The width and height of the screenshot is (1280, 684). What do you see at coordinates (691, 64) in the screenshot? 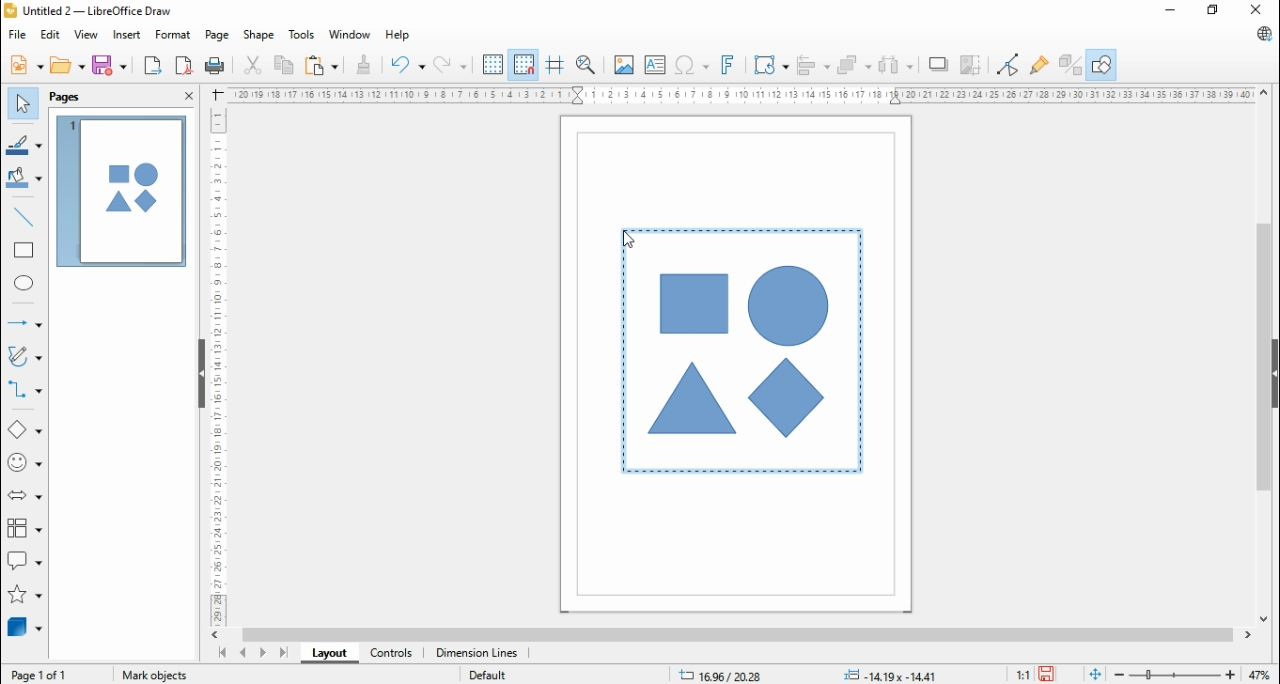
I see `insert special characters` at bounding box center [691, 64].